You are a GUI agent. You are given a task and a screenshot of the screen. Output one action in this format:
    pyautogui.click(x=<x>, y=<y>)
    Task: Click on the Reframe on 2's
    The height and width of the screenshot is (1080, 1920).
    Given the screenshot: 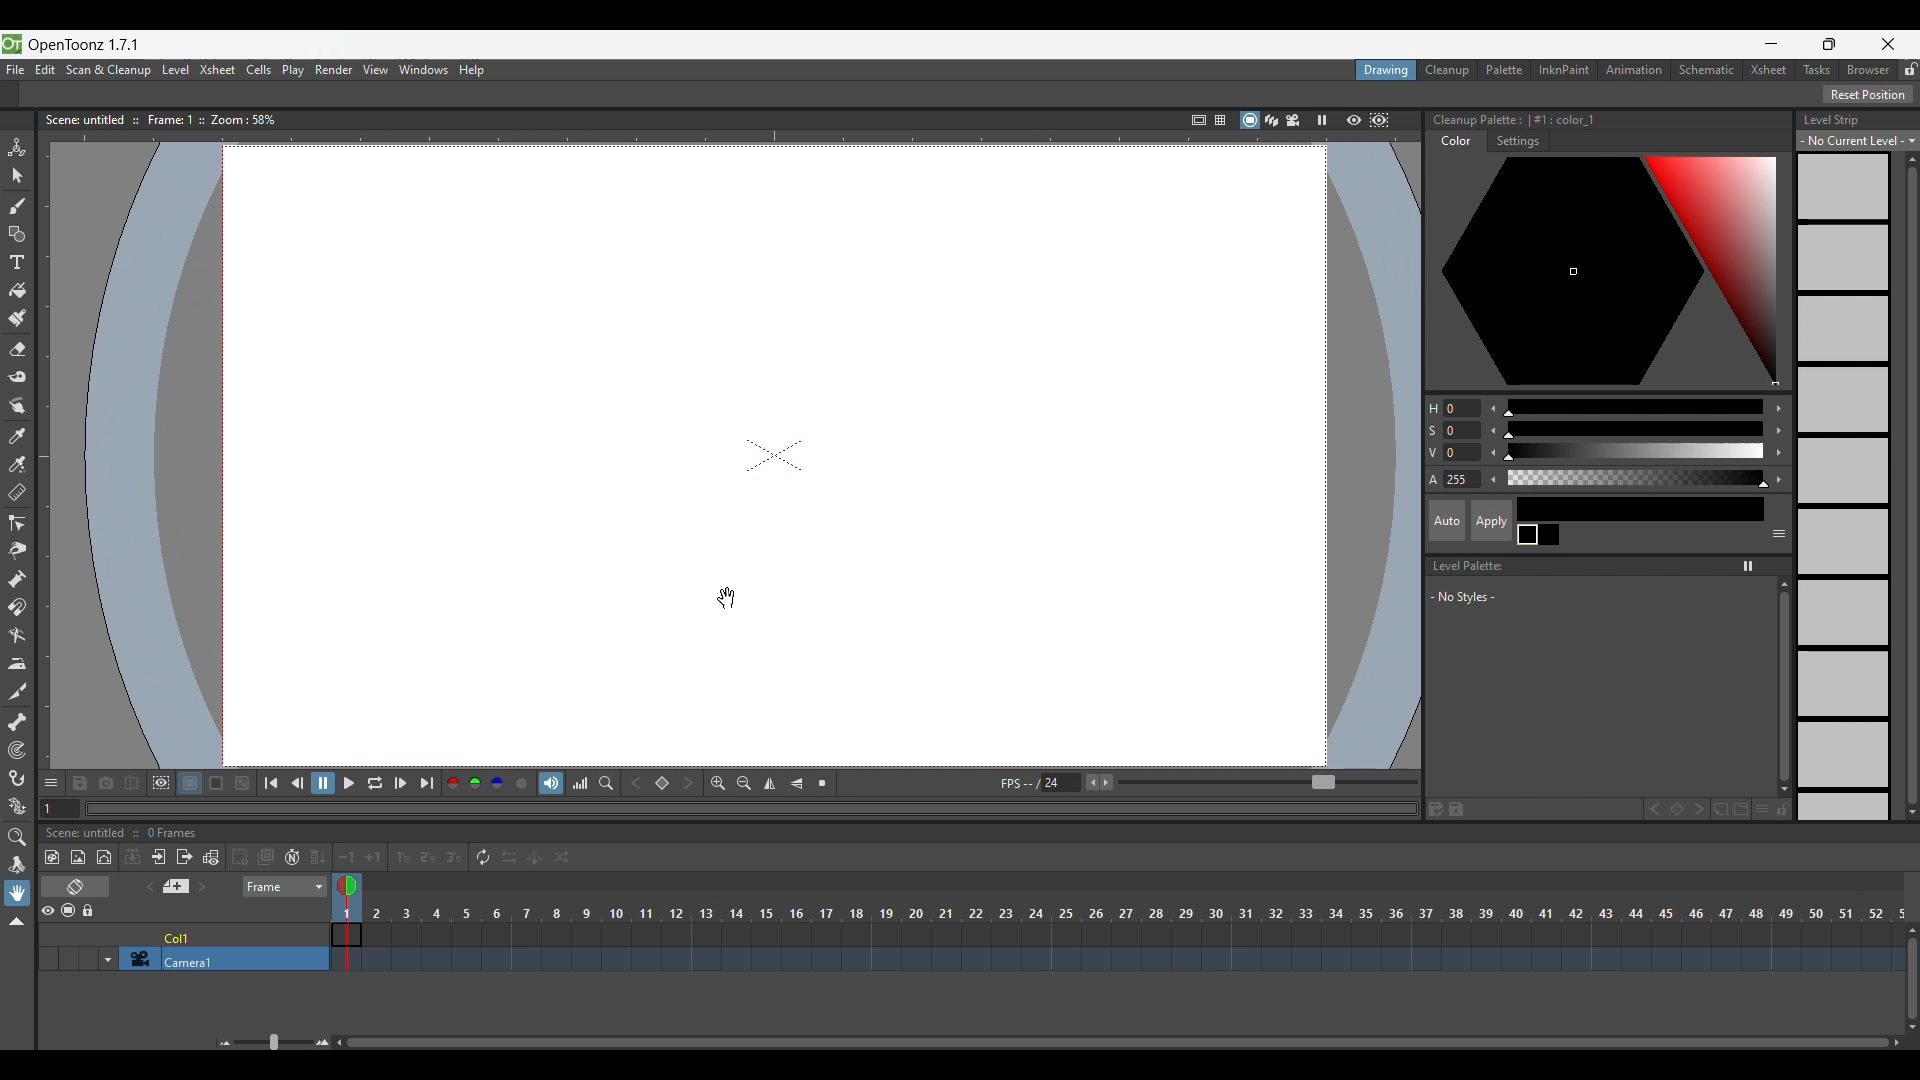 What is the action you would take?
    pyautogui.click(x=428, y=857)
    